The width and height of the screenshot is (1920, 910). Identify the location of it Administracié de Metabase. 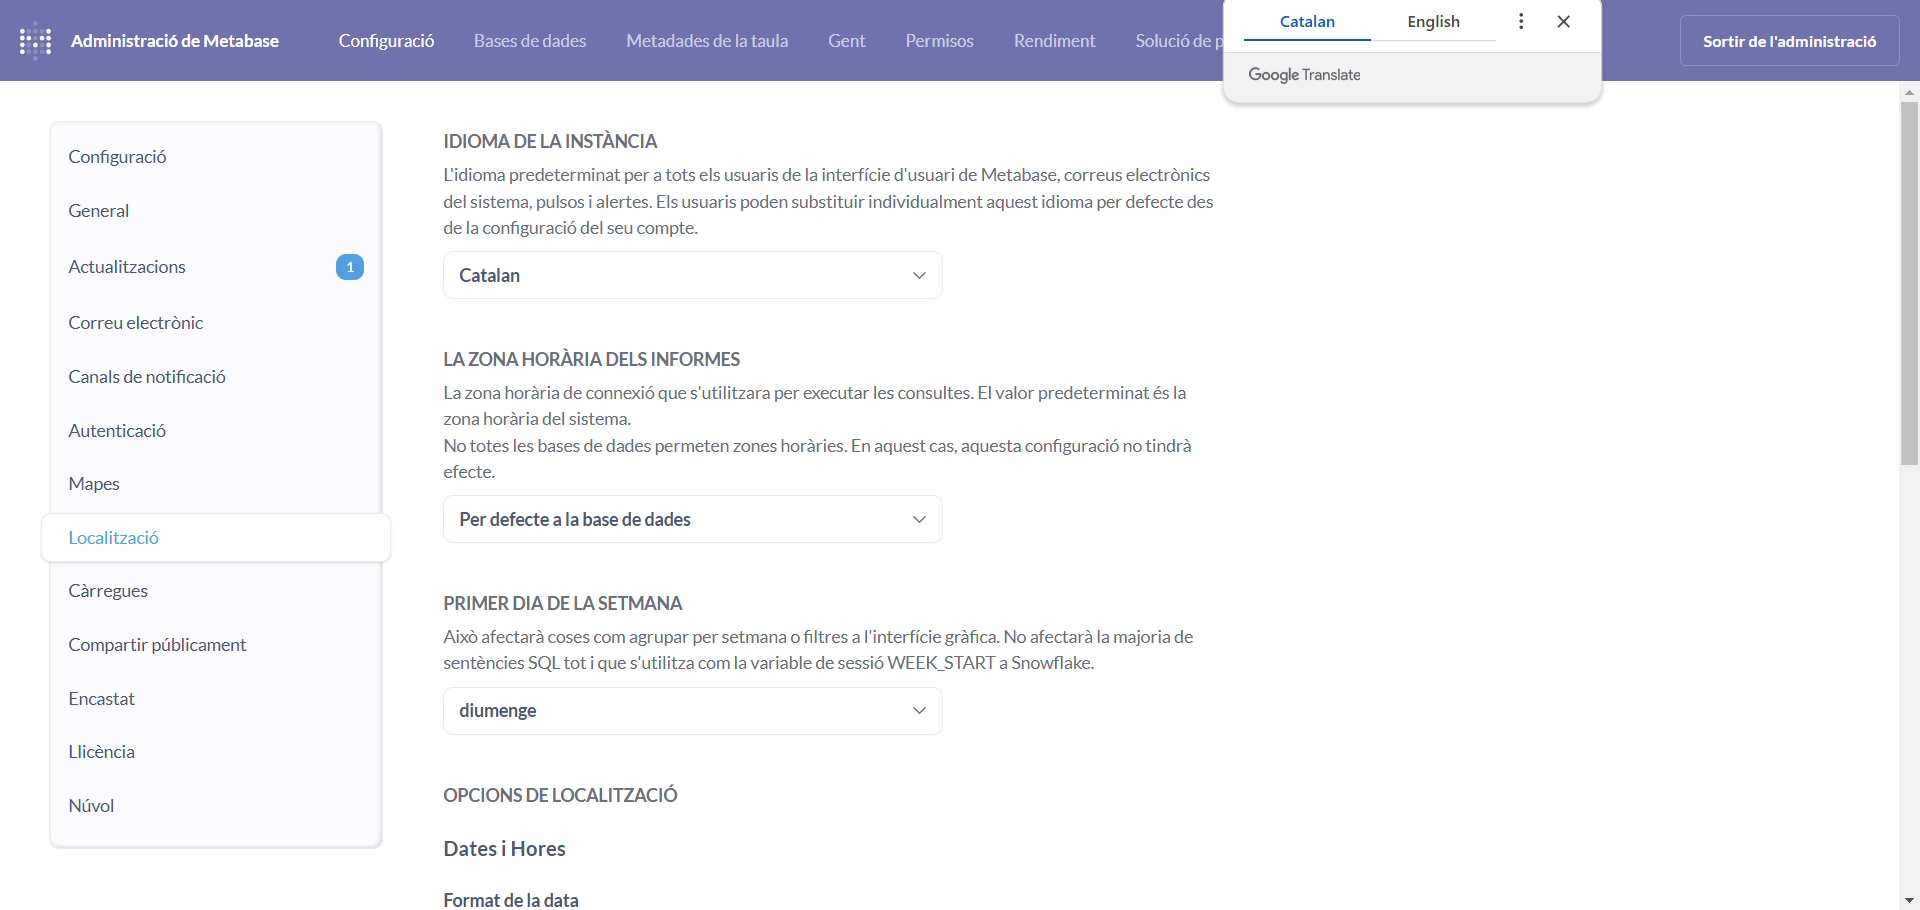
(153, 38).